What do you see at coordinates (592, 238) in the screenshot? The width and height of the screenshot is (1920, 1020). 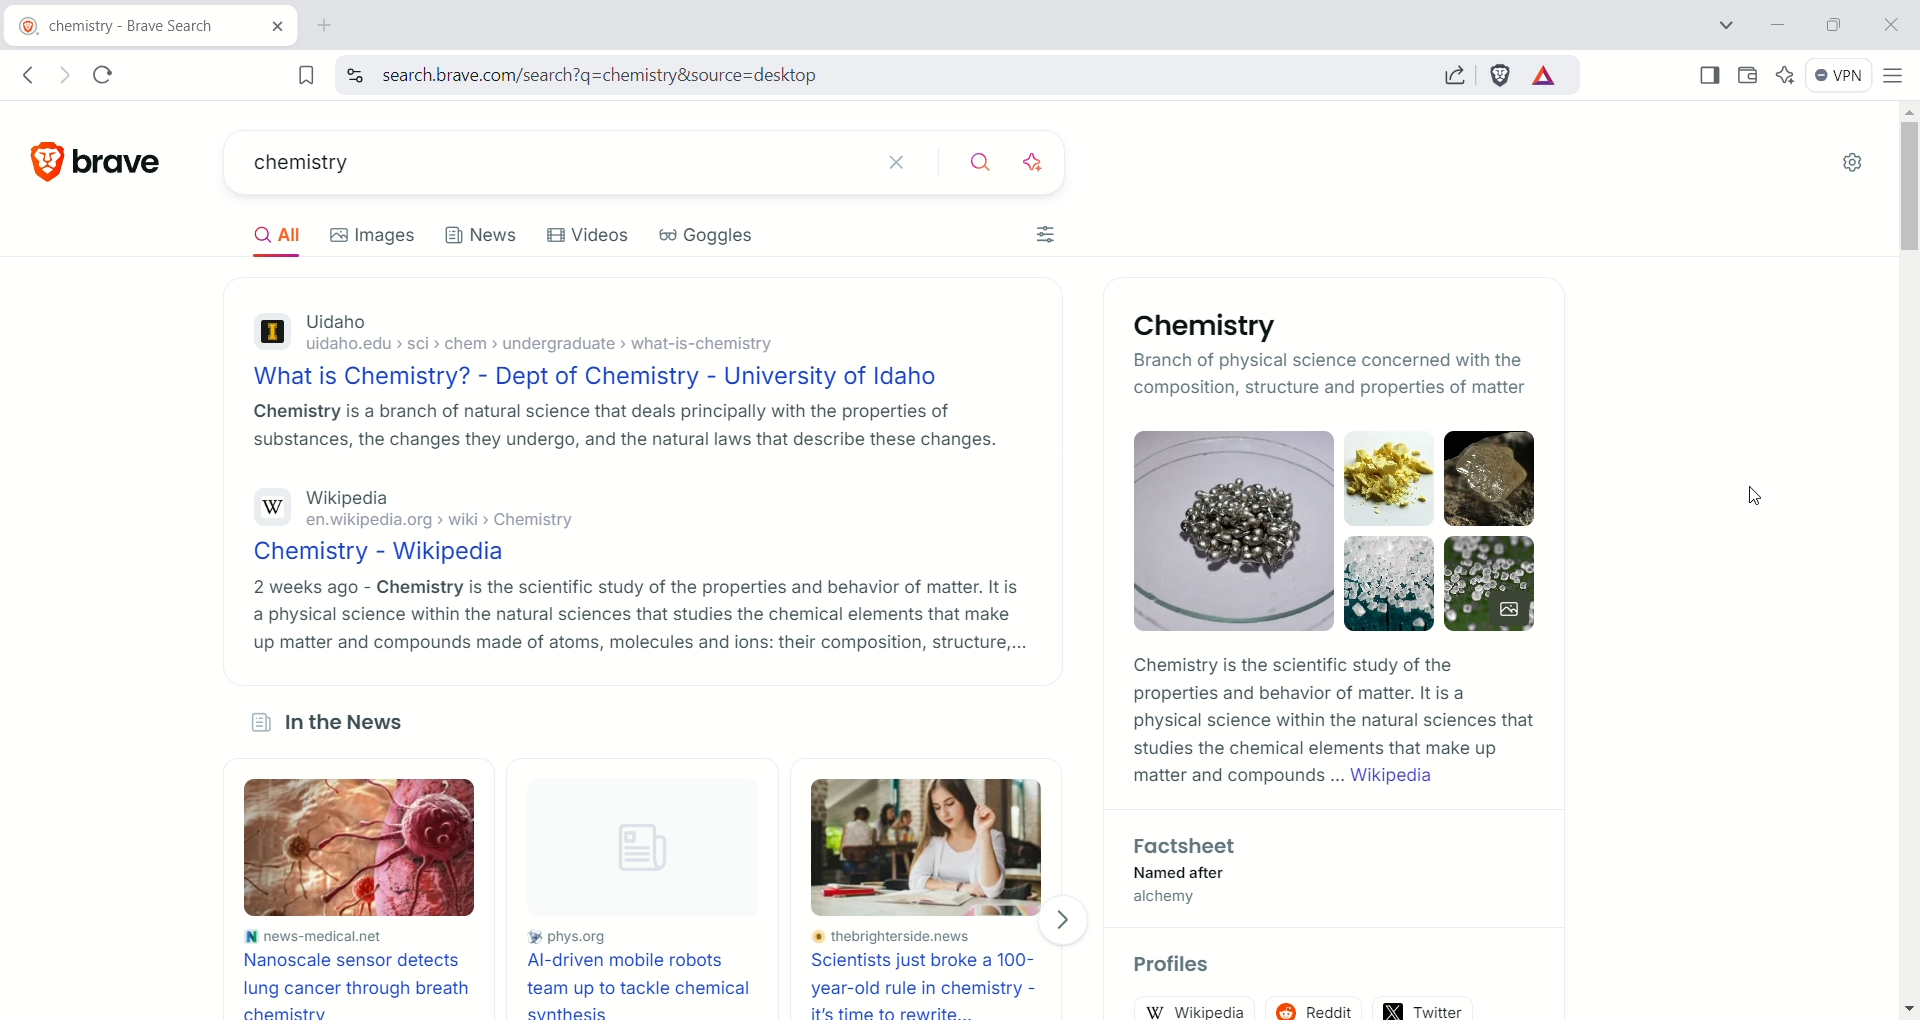 I see `Videos` at bounding box center [592, 238].